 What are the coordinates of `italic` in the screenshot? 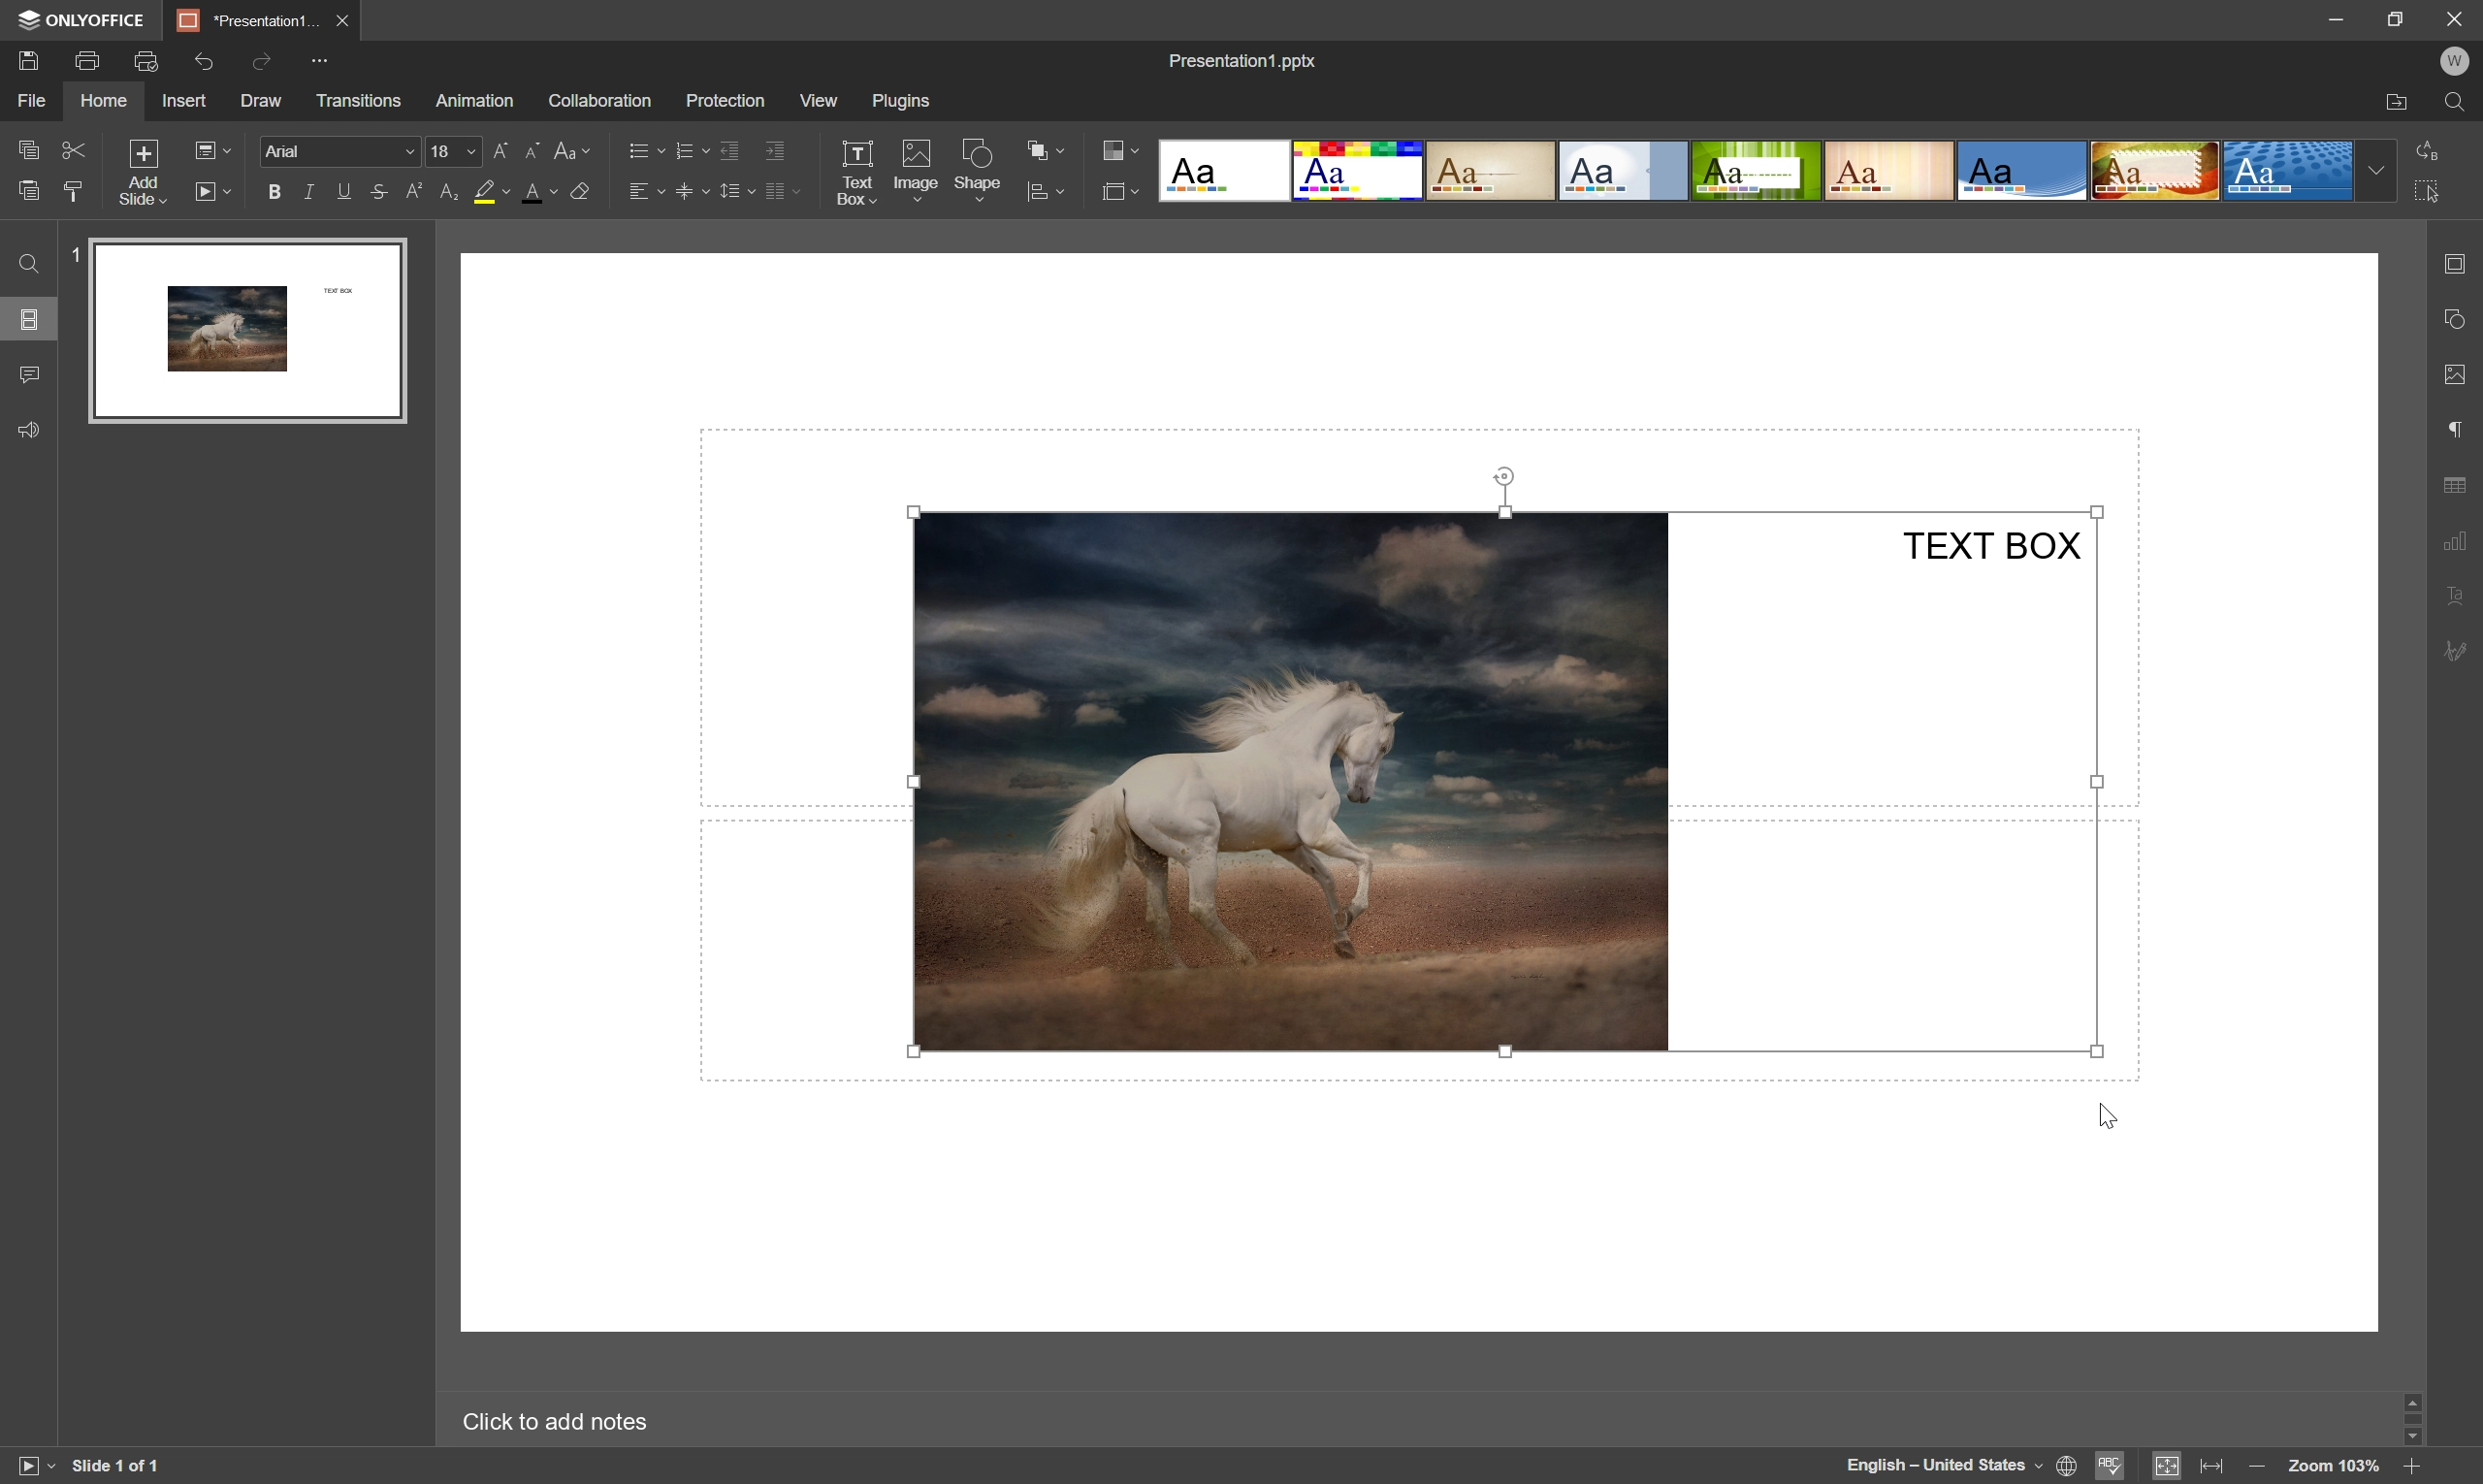 It's located at (309, 190).